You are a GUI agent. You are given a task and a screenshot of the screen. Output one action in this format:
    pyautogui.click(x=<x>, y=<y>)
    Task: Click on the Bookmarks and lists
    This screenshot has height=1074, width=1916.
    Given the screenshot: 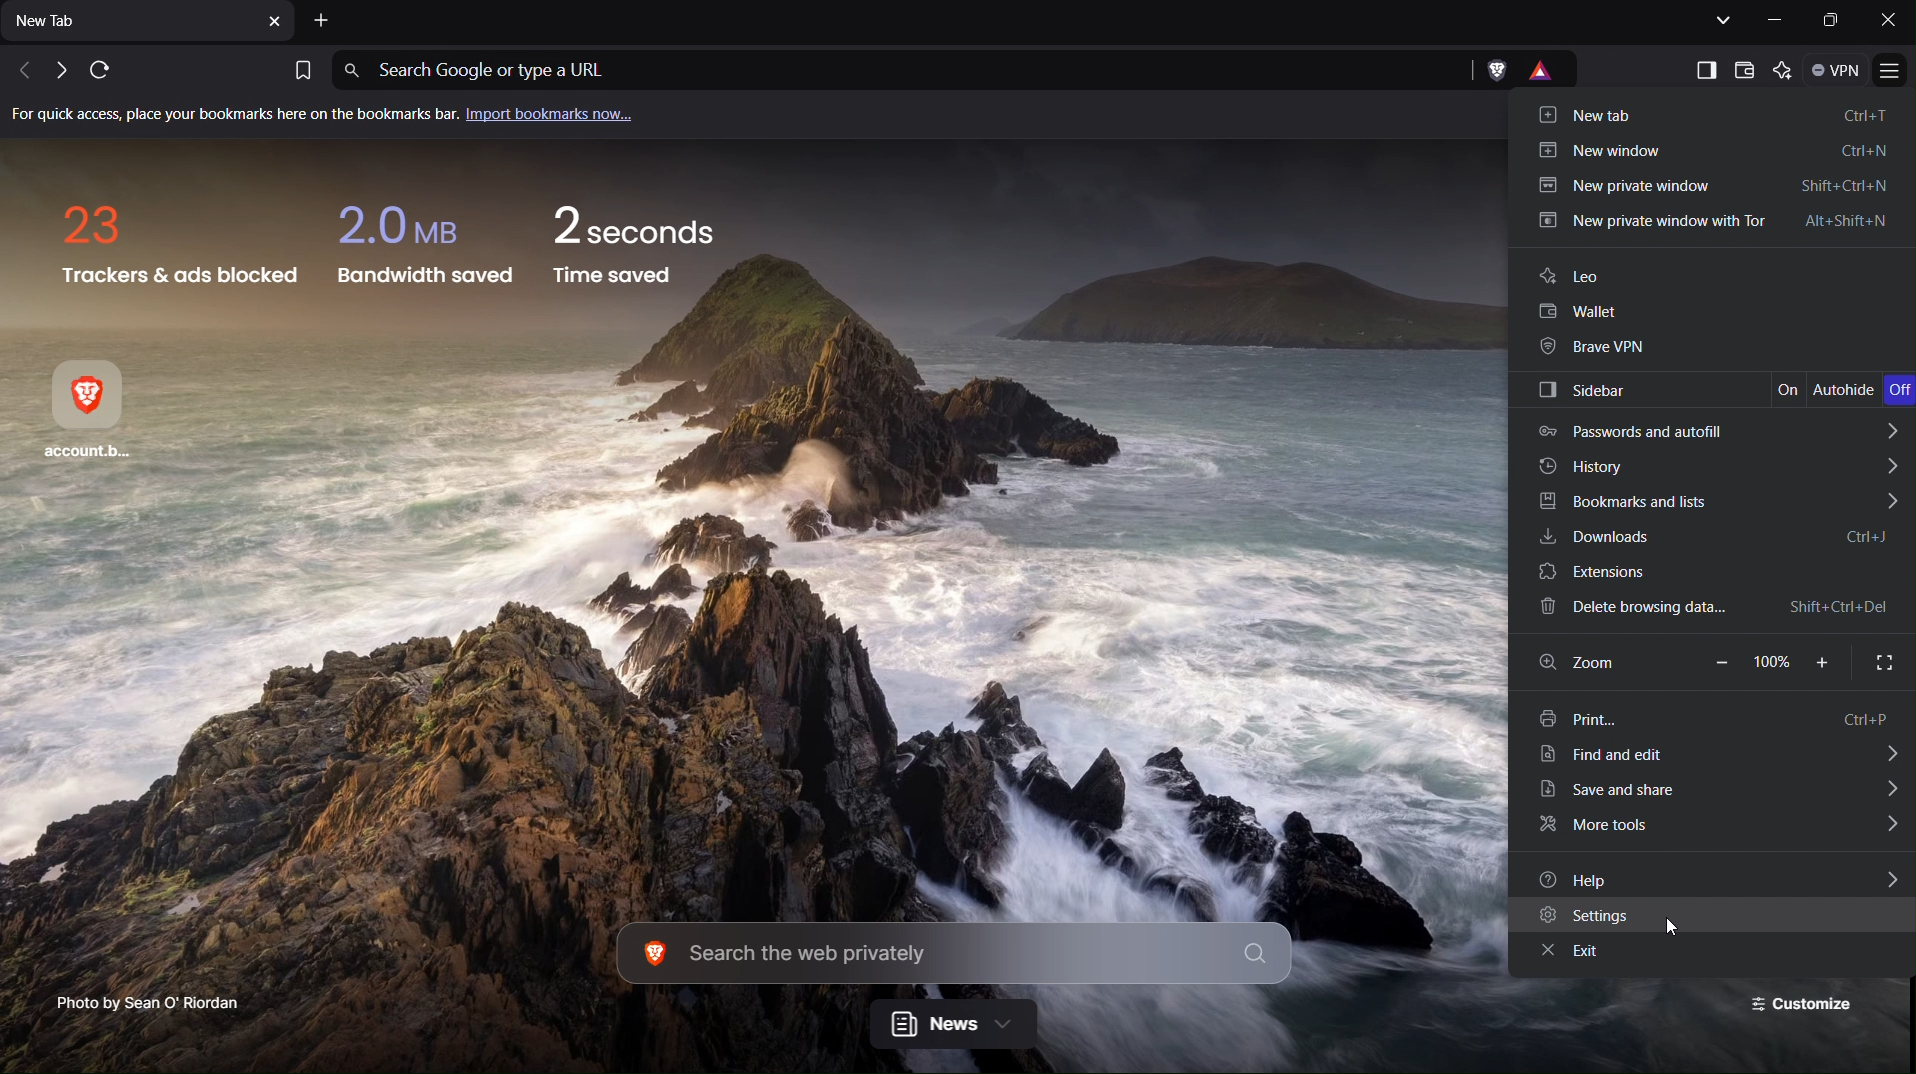 What is the action you would take?
    pyautogui.click(x=1711, y=501)
    